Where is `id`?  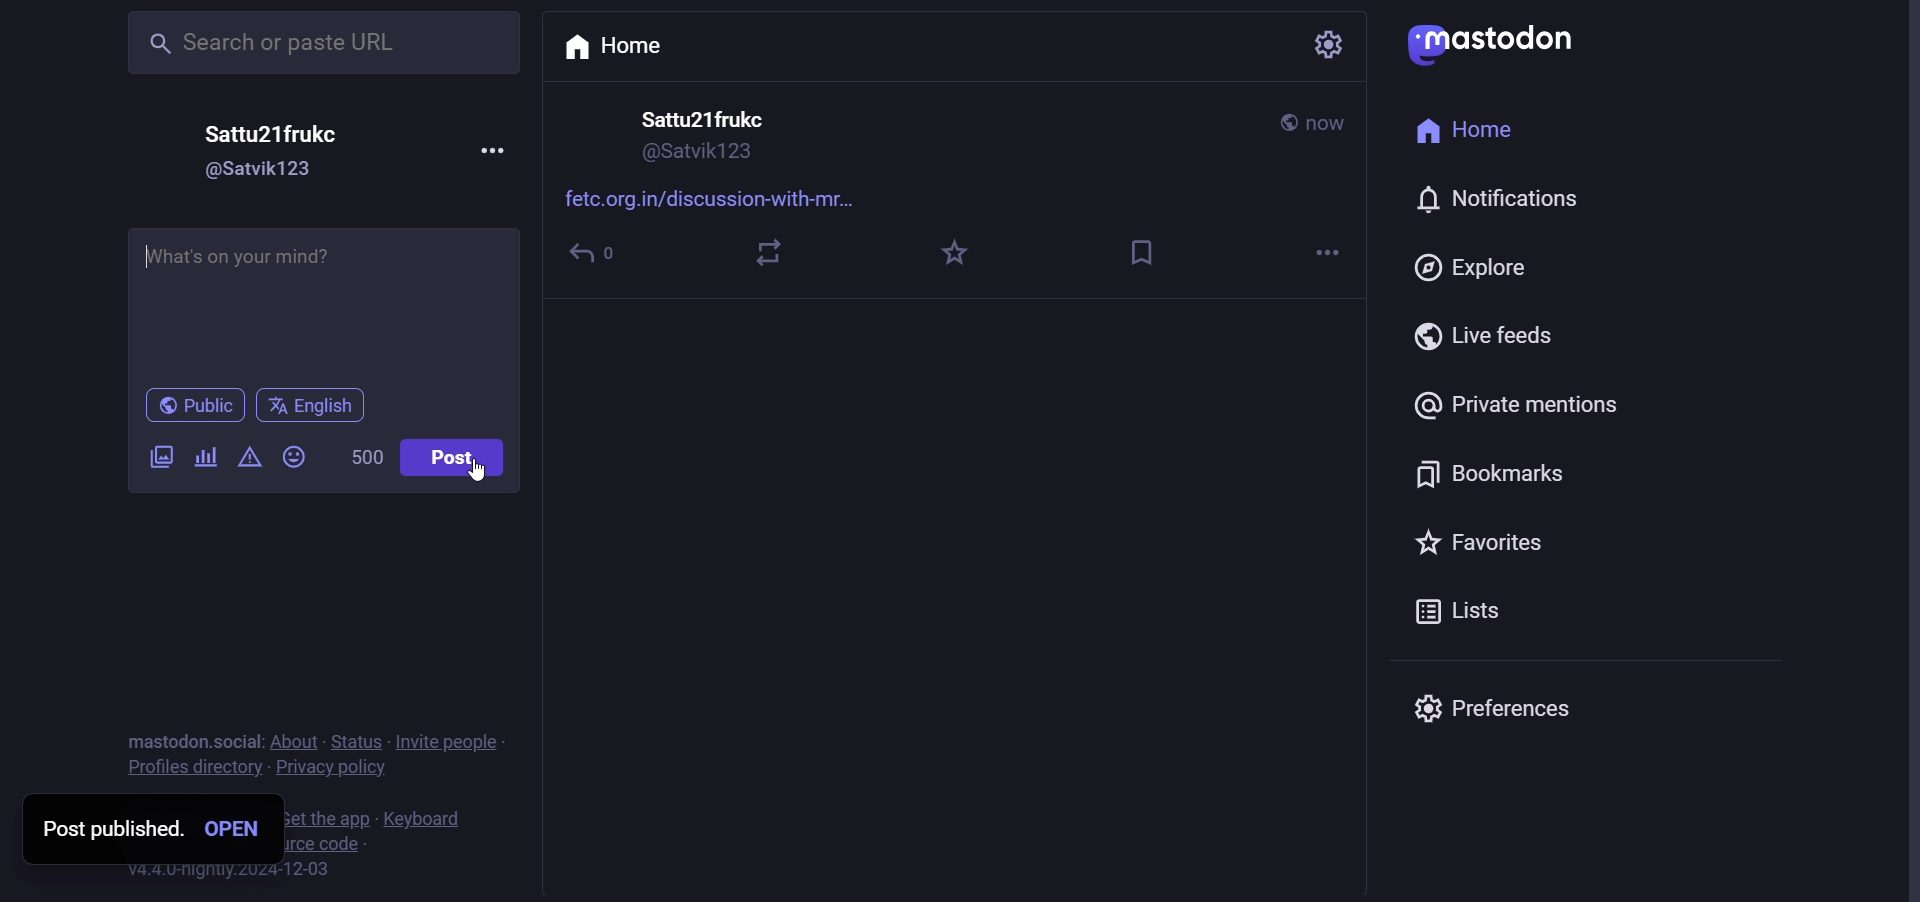
id is located at coordinates (267, 171).